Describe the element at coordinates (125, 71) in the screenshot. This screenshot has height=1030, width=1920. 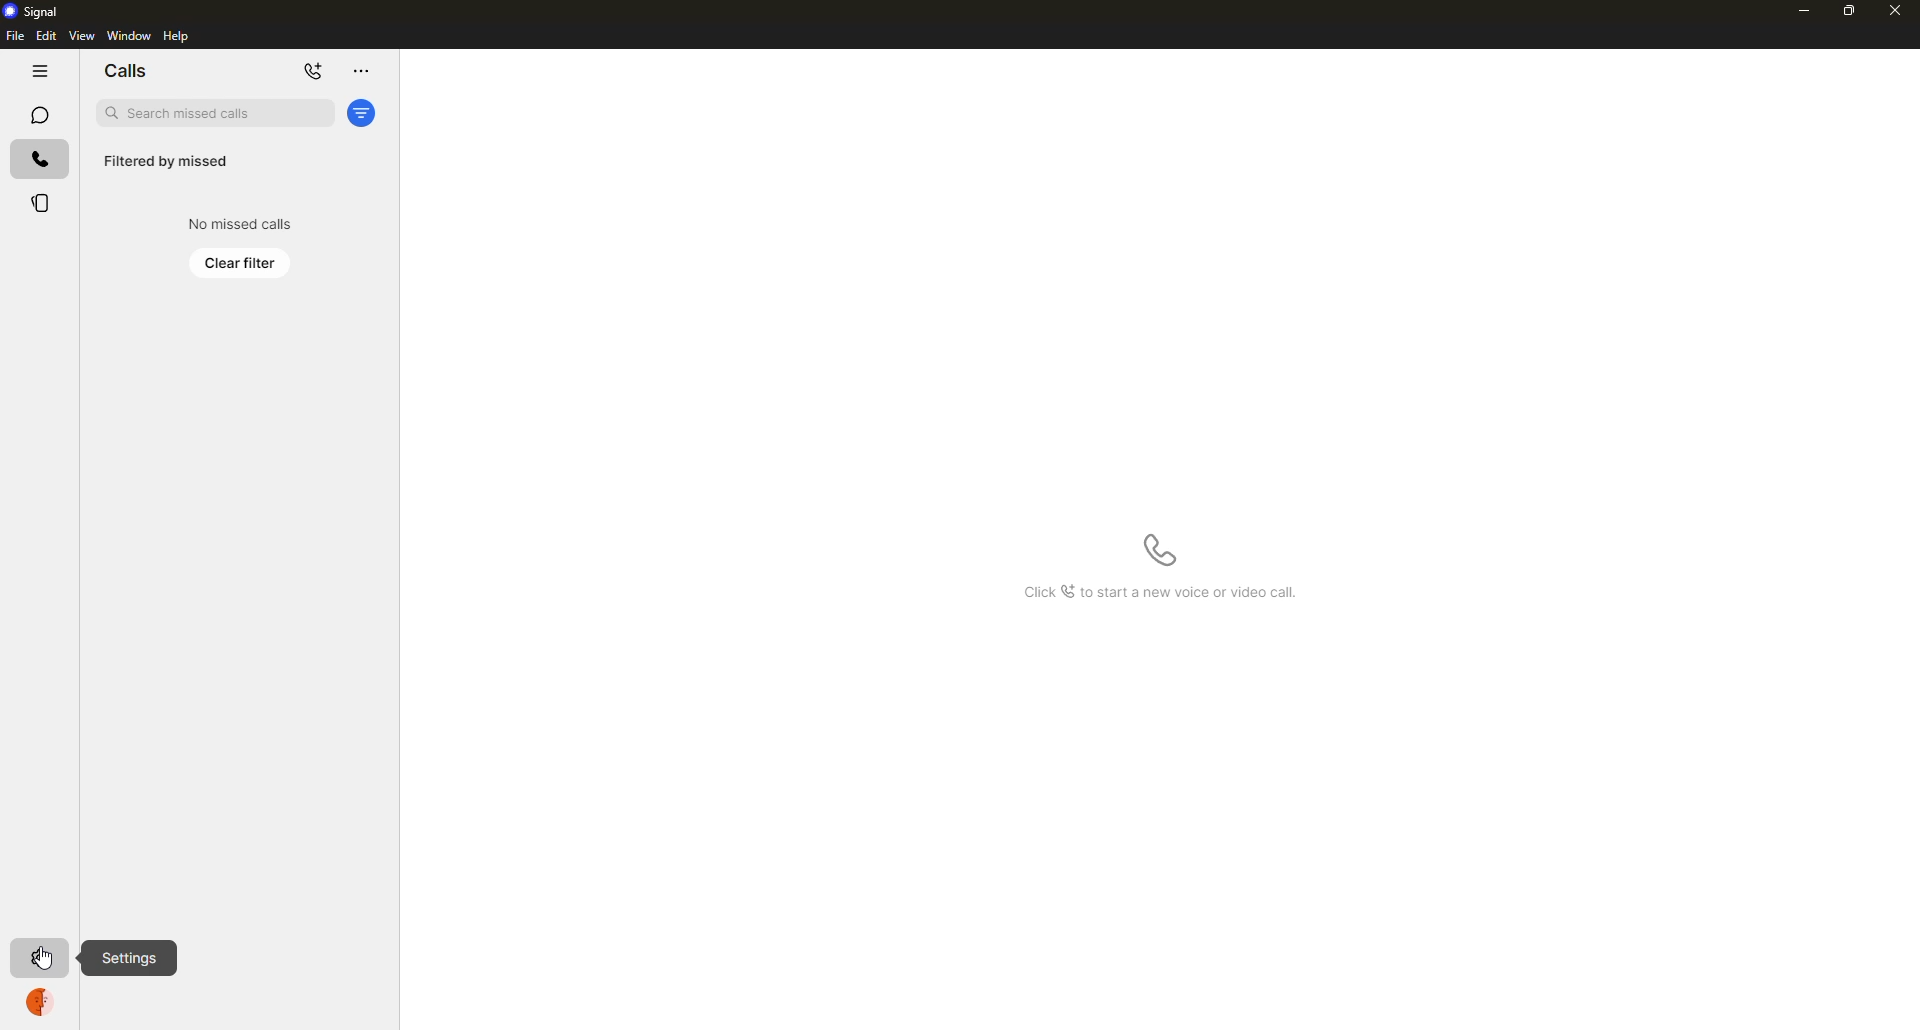
I see `calls` at that location.